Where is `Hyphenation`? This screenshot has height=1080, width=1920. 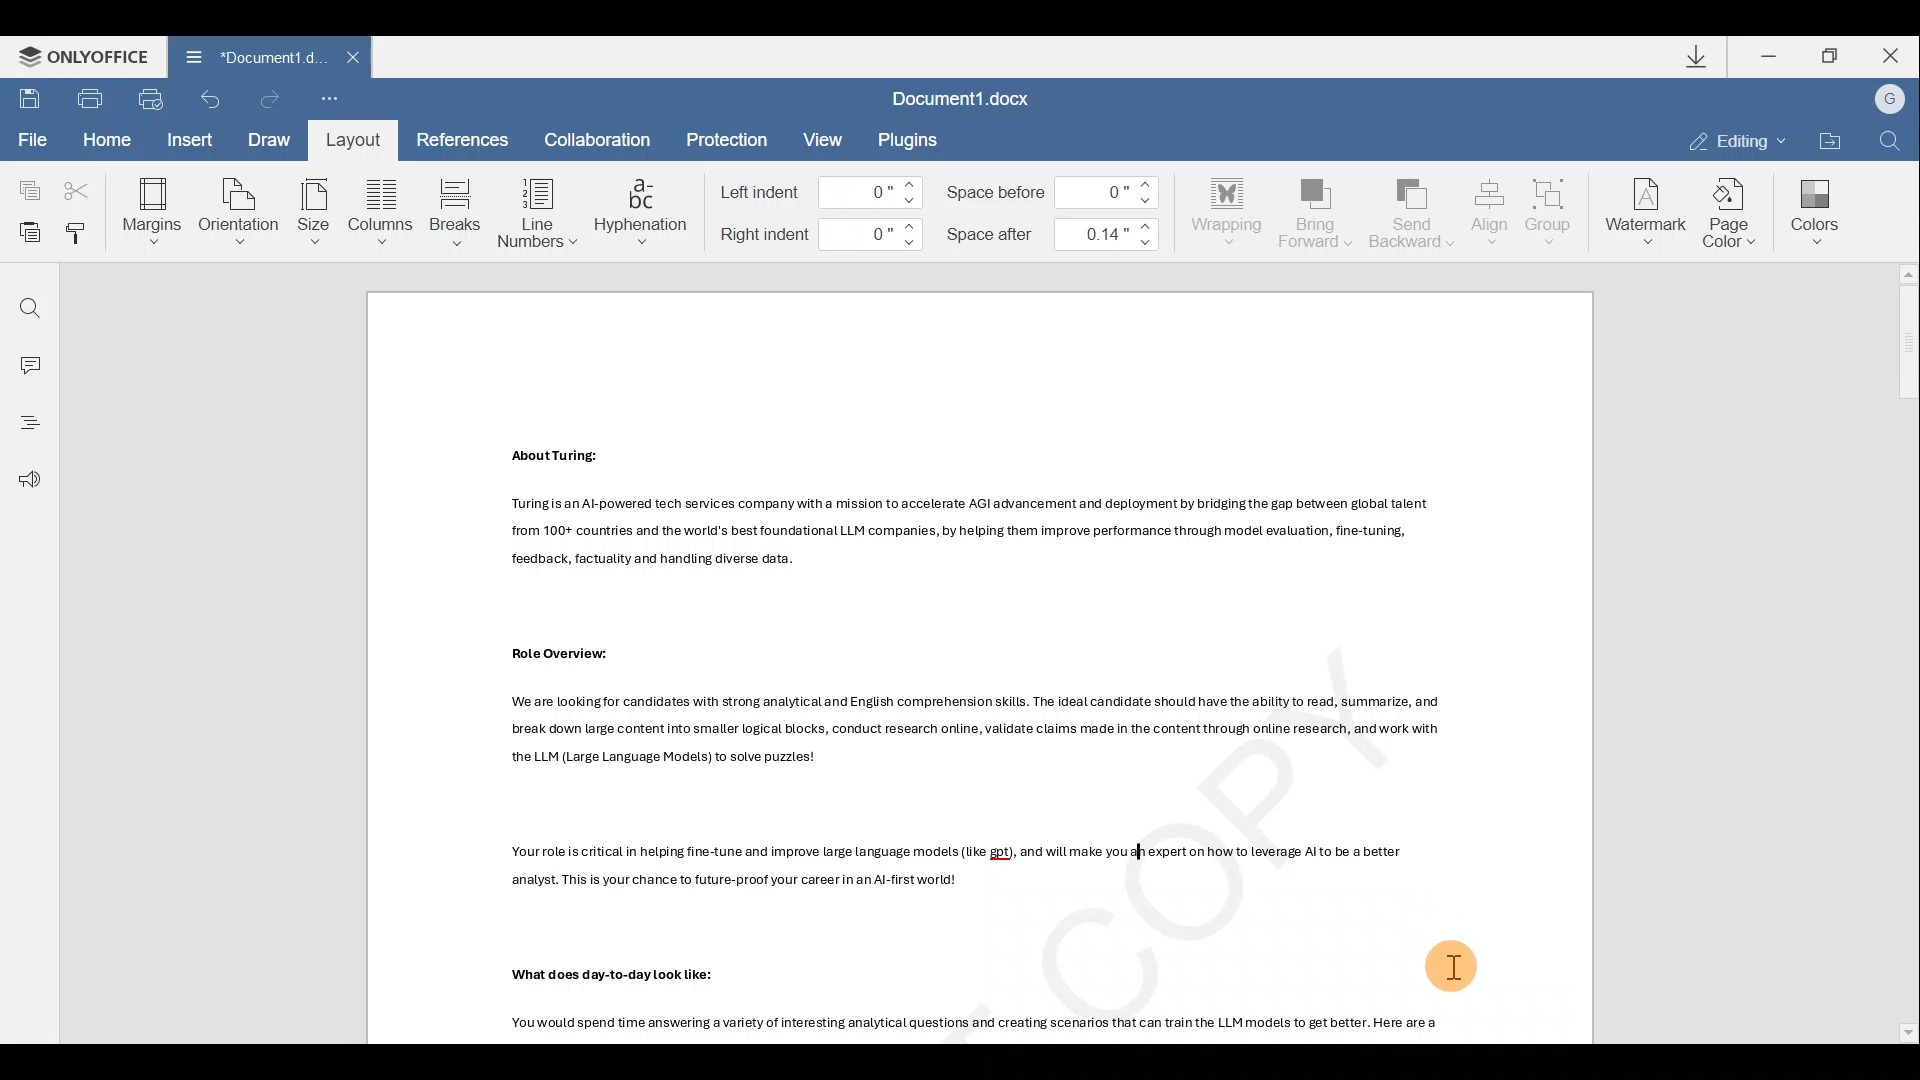
Hyphenation is located at coordinates (644, 213).